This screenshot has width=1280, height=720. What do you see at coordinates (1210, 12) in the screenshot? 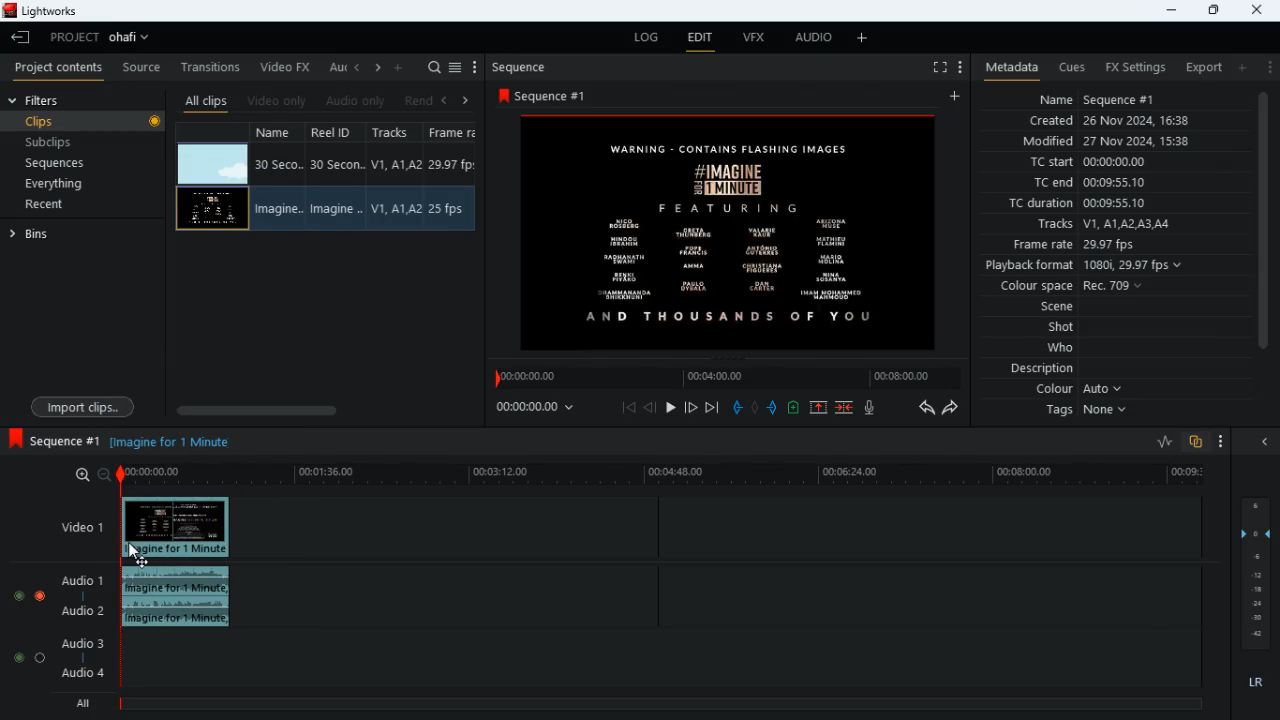
I see `maximize` at bounding box center [1210, 12].